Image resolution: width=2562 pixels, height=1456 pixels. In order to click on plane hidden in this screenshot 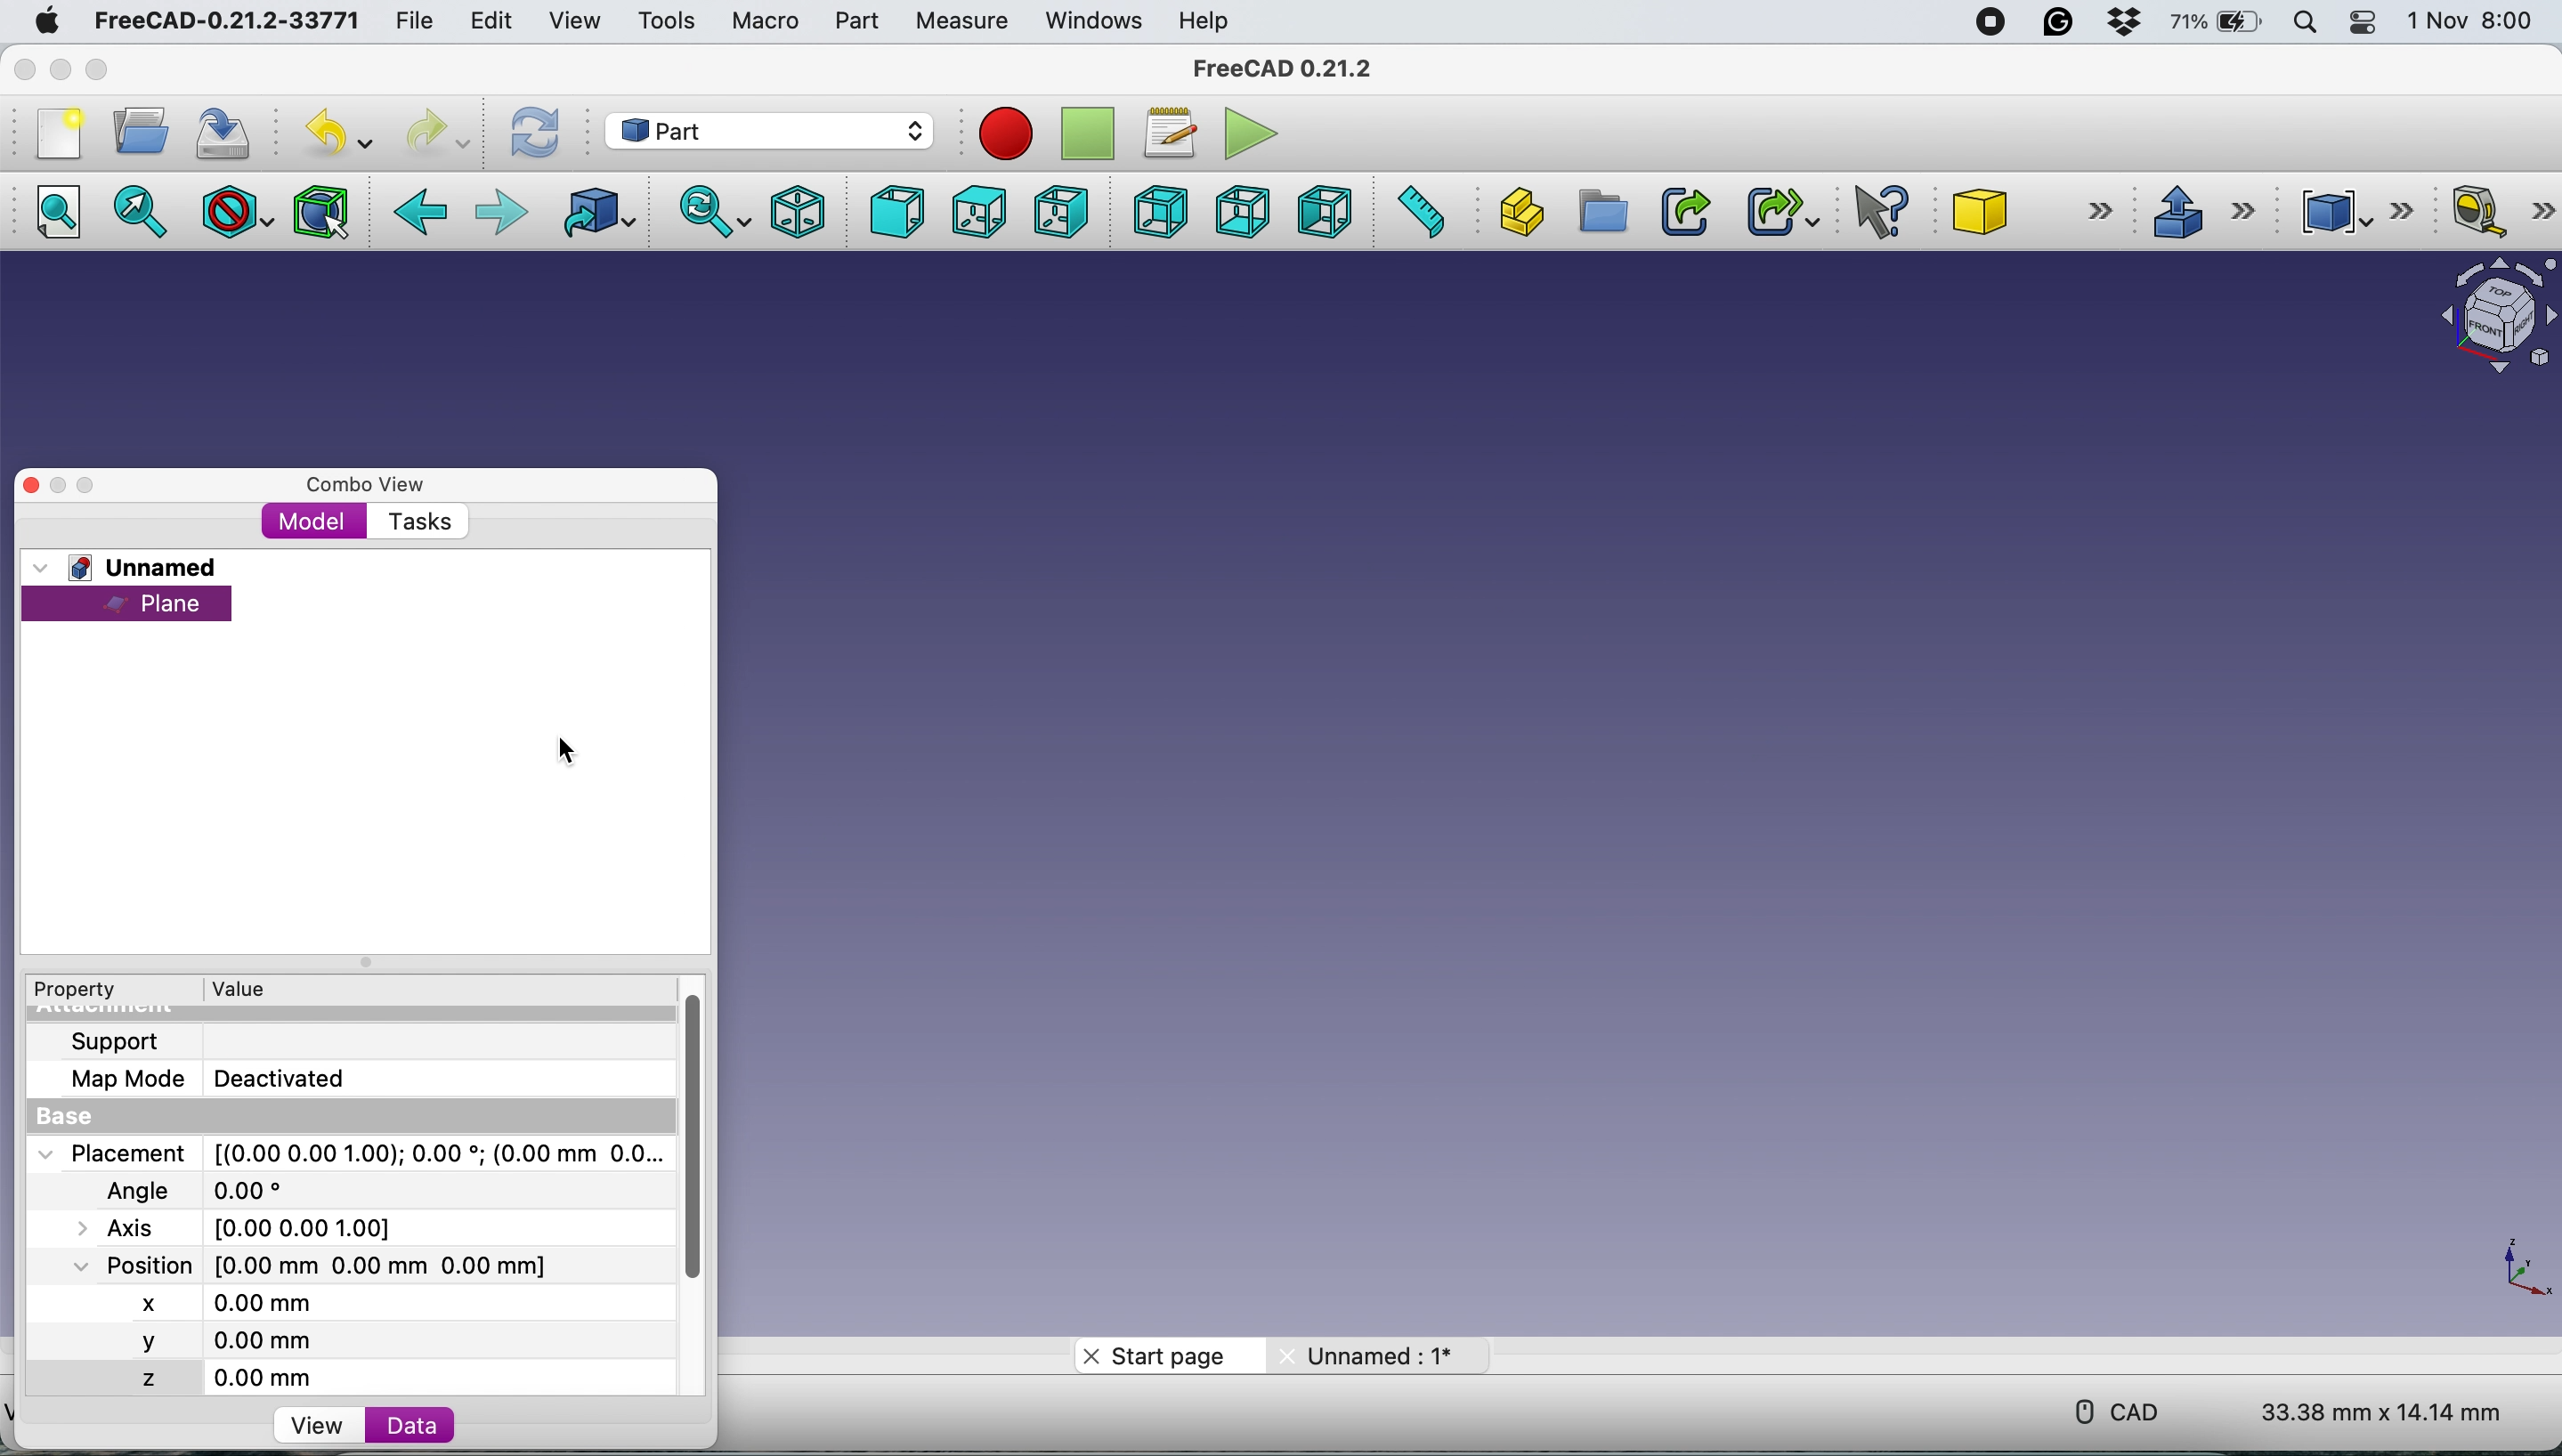, I will do `click(1442, 698)`.